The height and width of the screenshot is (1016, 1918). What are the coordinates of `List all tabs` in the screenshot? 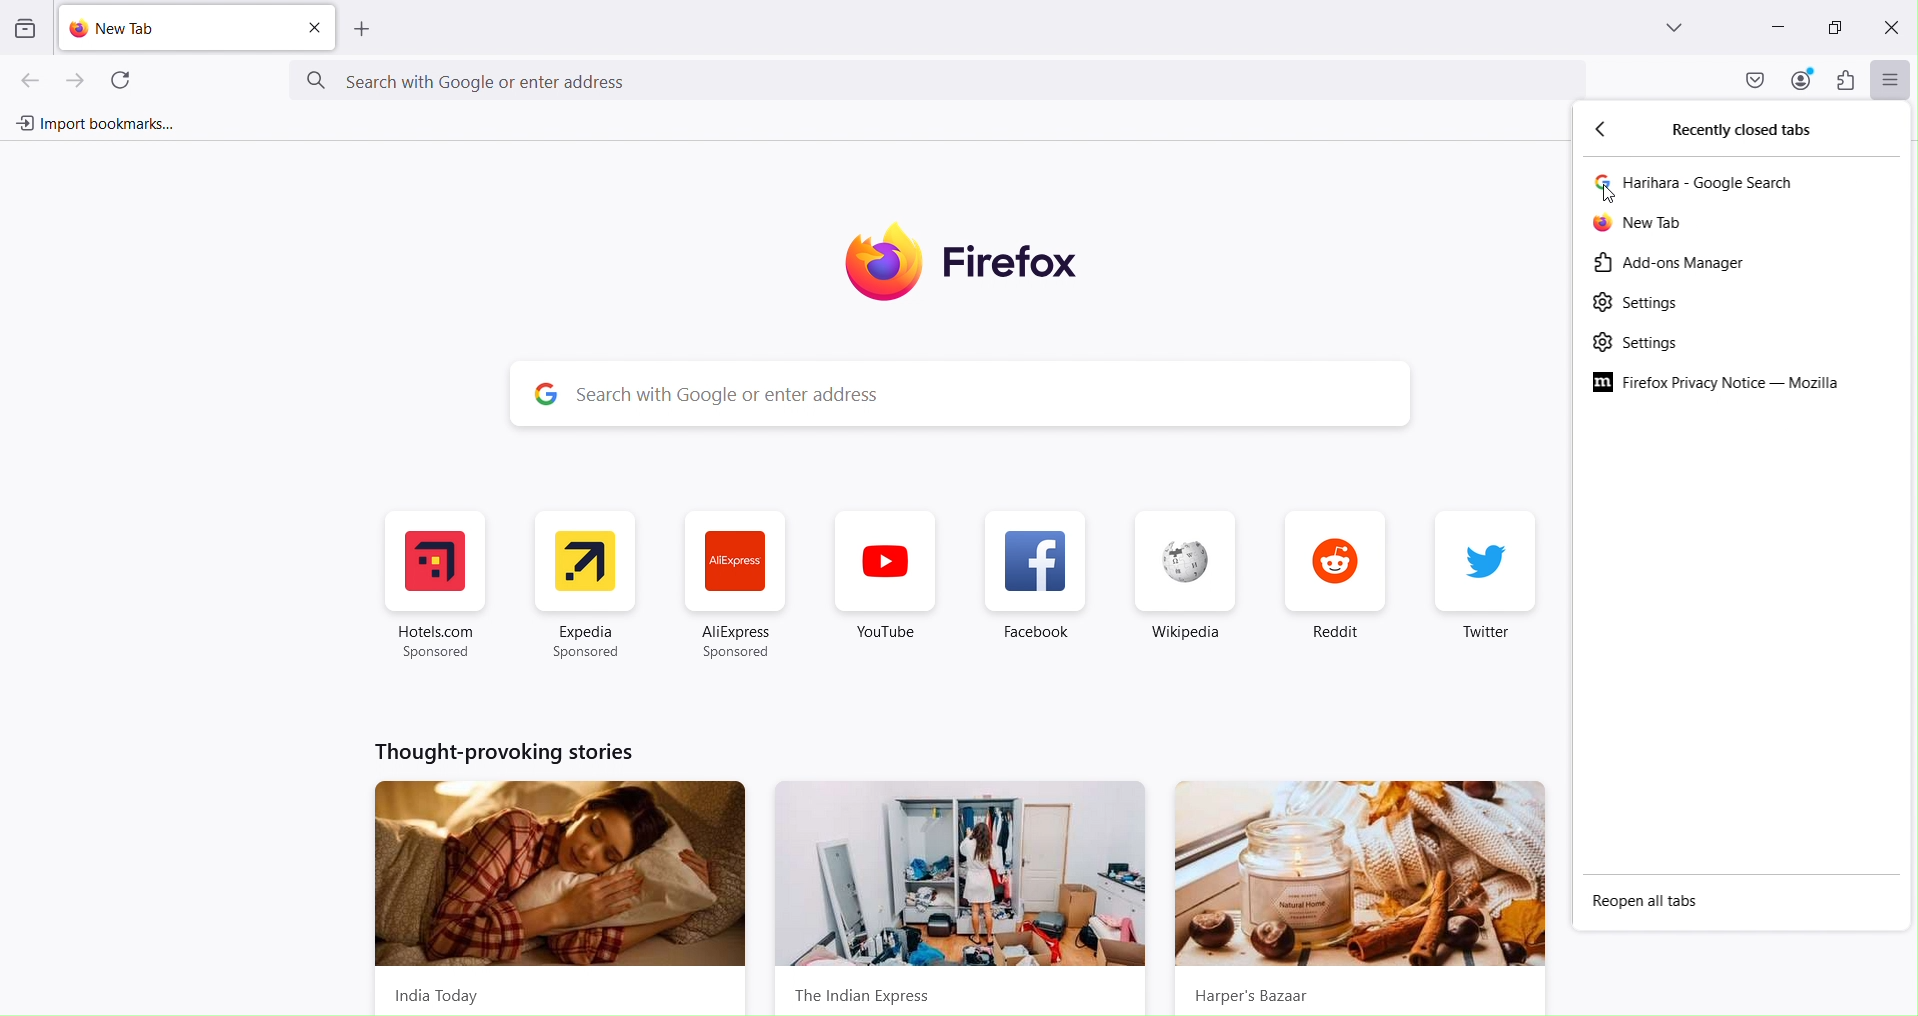 It's located at (1677, 28).